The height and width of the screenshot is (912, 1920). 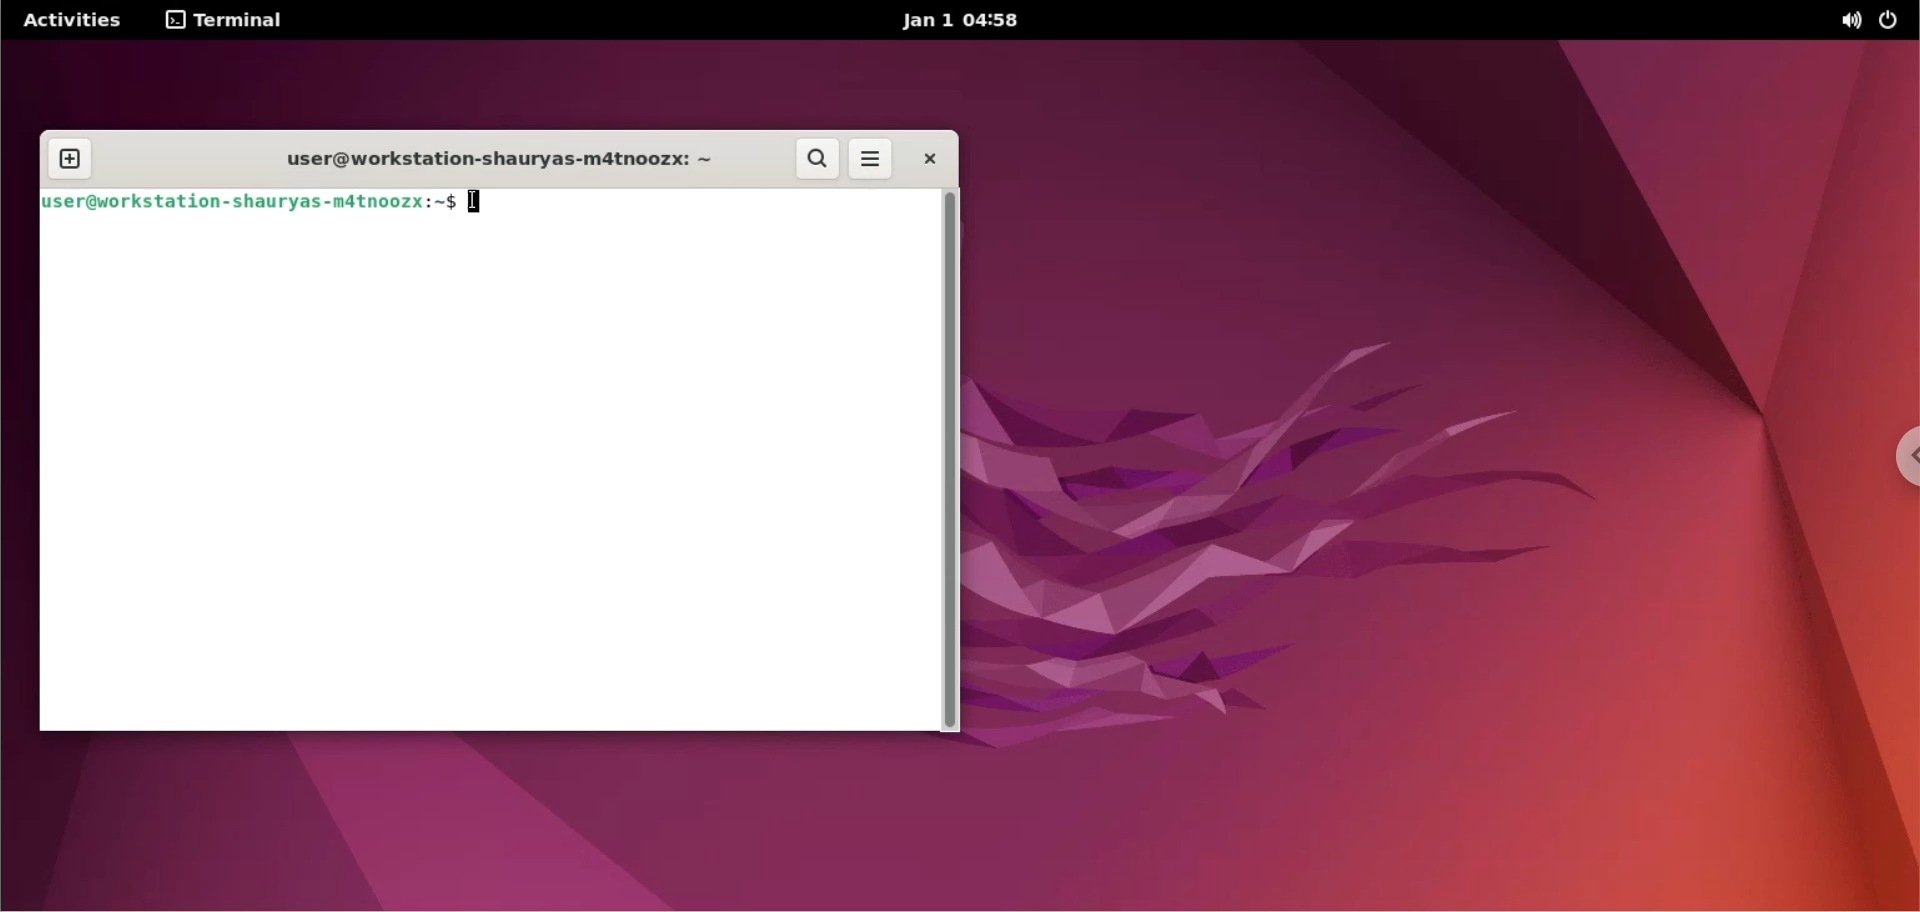 What do you see at coordinates (819, 160) in the screenshot?
I see `search` at bounding box center [819, 160].